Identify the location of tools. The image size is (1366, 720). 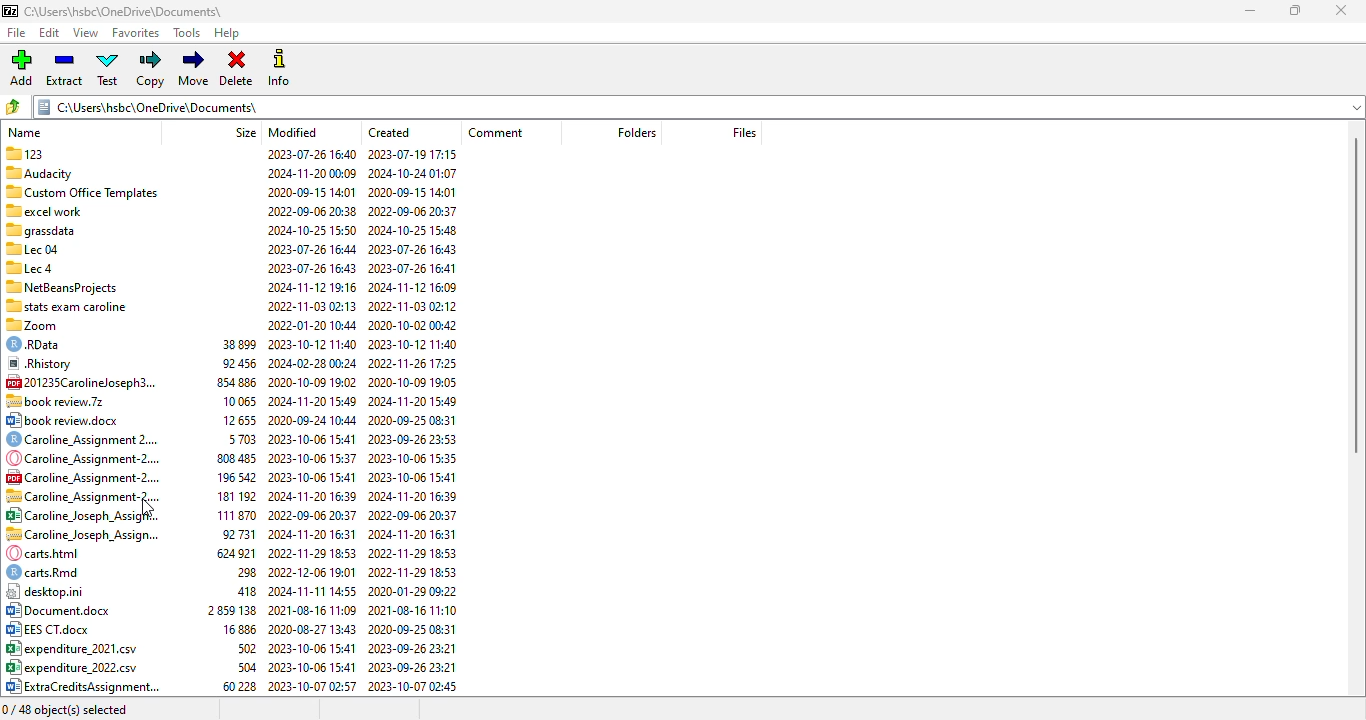
(187, 33).